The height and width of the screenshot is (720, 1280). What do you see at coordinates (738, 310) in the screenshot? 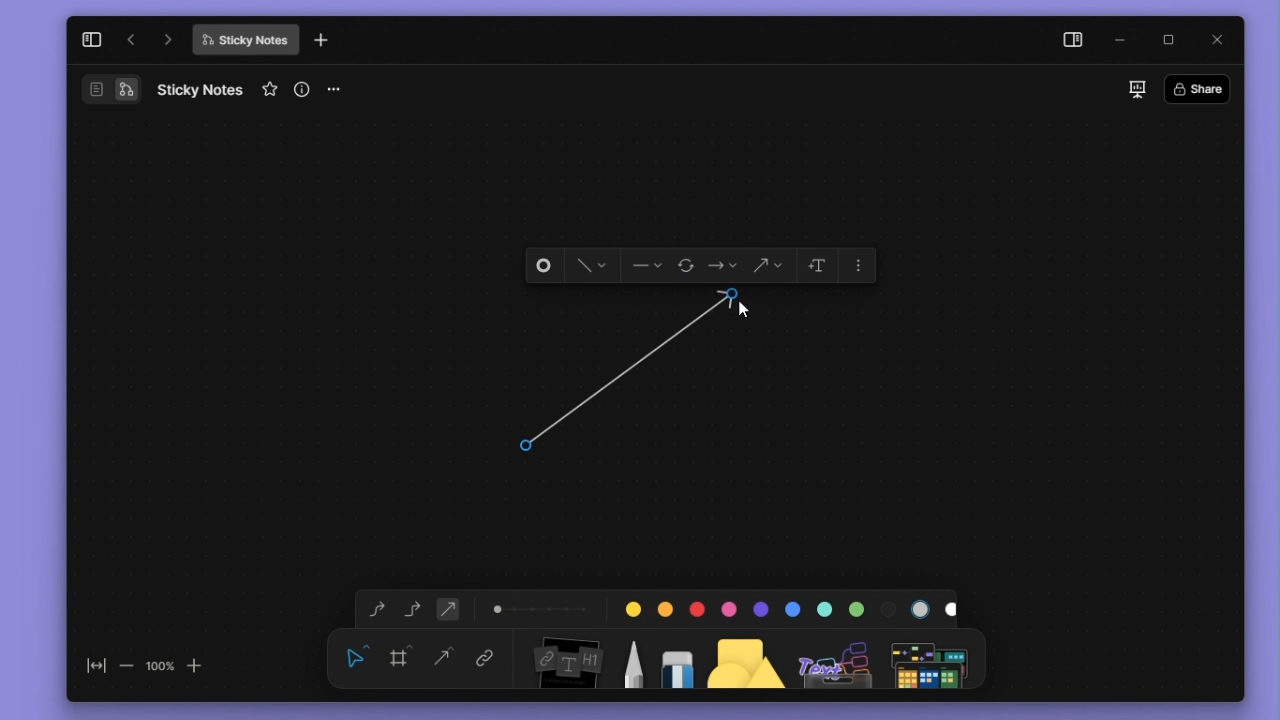
I see `cursor` at bounding box center [738, 310].